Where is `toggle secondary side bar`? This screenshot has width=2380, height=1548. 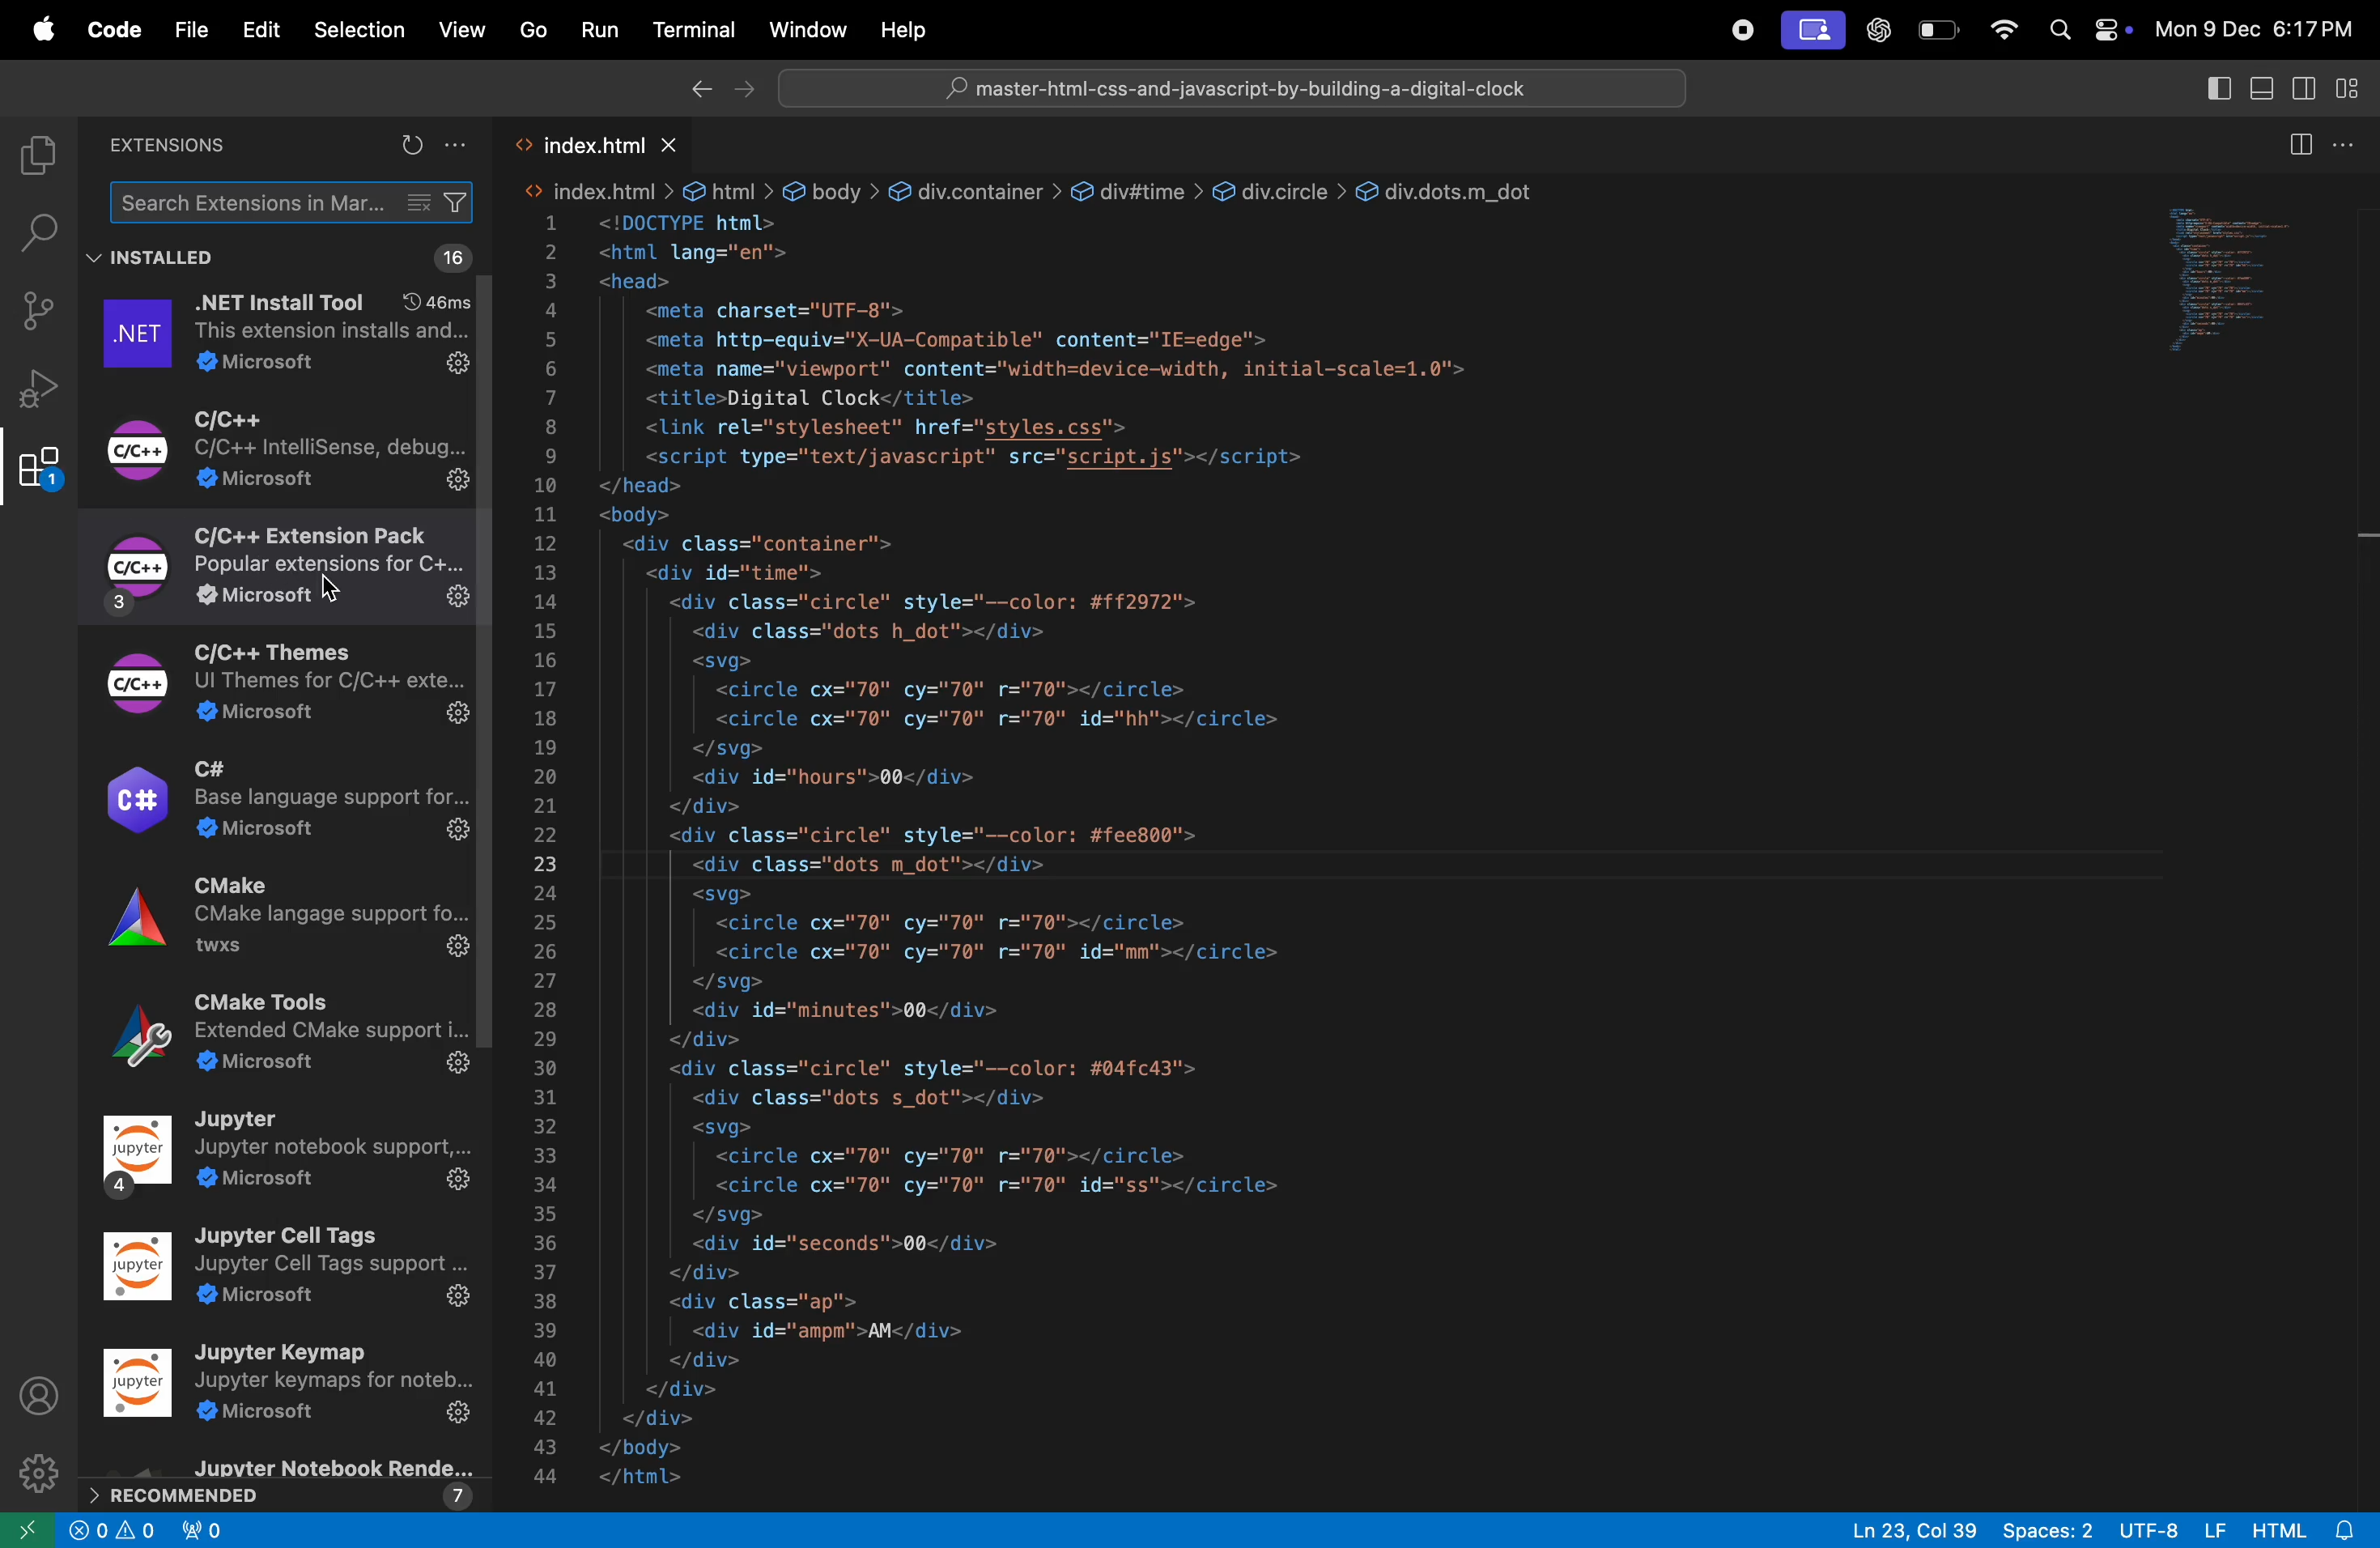 toggle secondary side bar is located at coordinates (2303, 88).